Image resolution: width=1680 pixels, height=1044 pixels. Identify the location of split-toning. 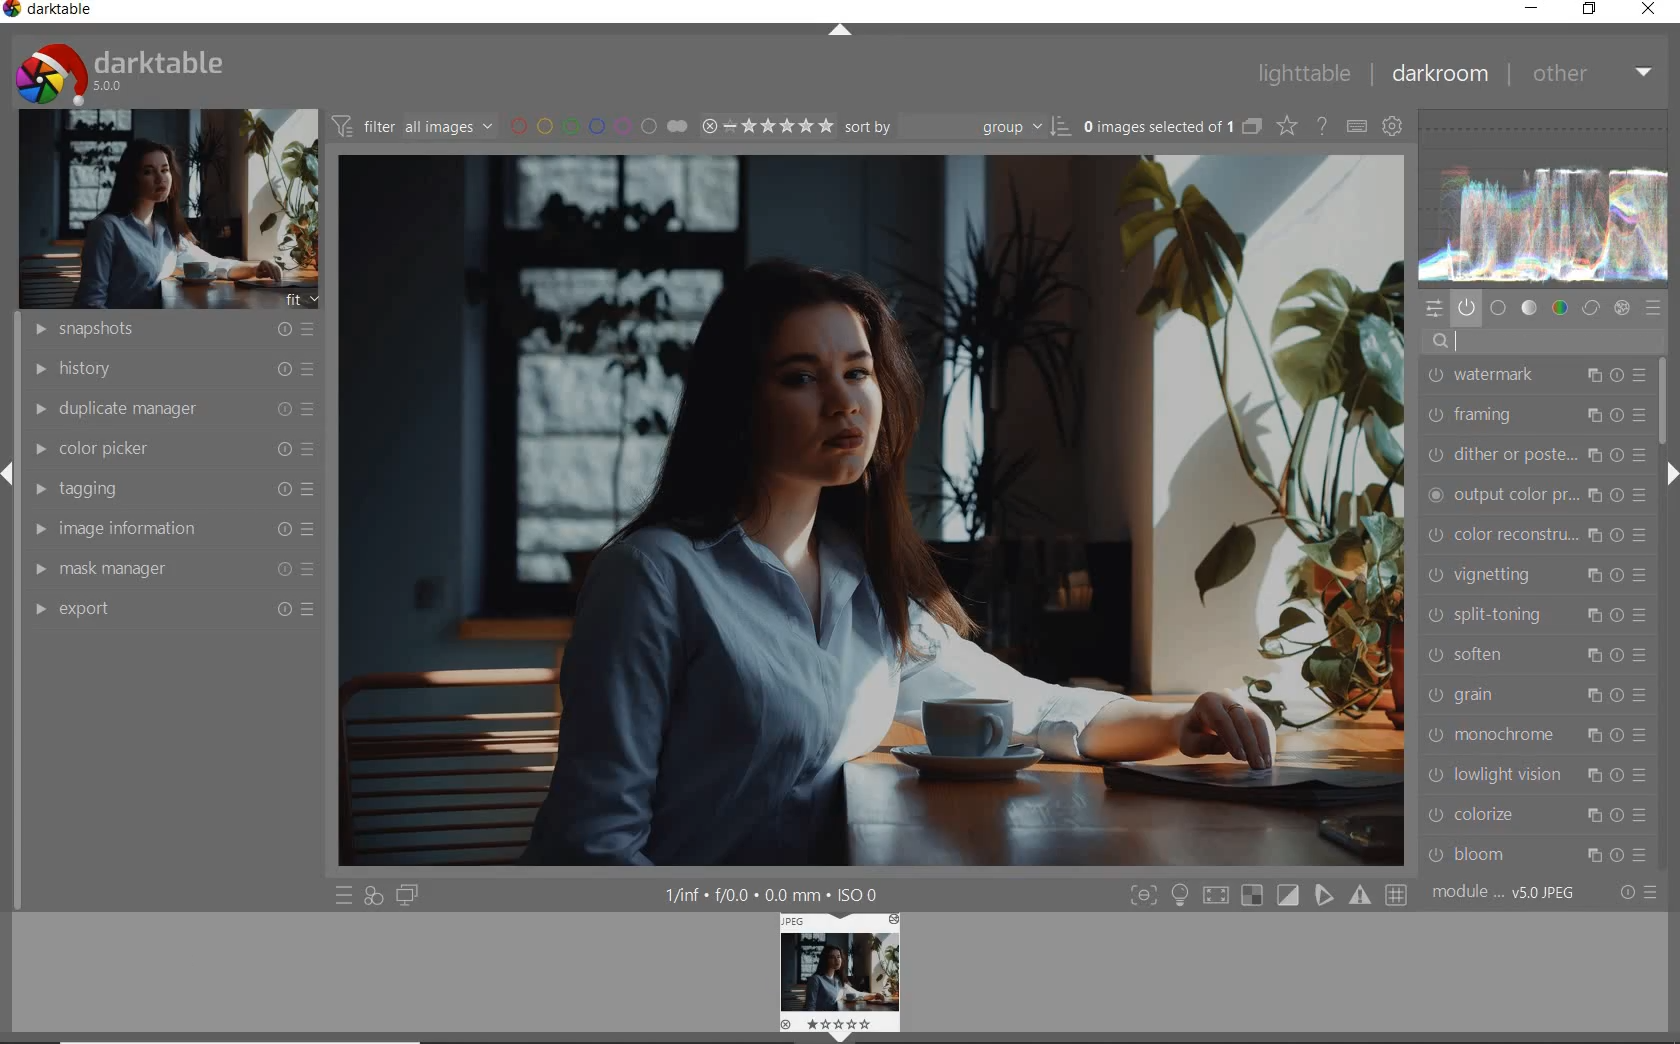
(1536, 614).